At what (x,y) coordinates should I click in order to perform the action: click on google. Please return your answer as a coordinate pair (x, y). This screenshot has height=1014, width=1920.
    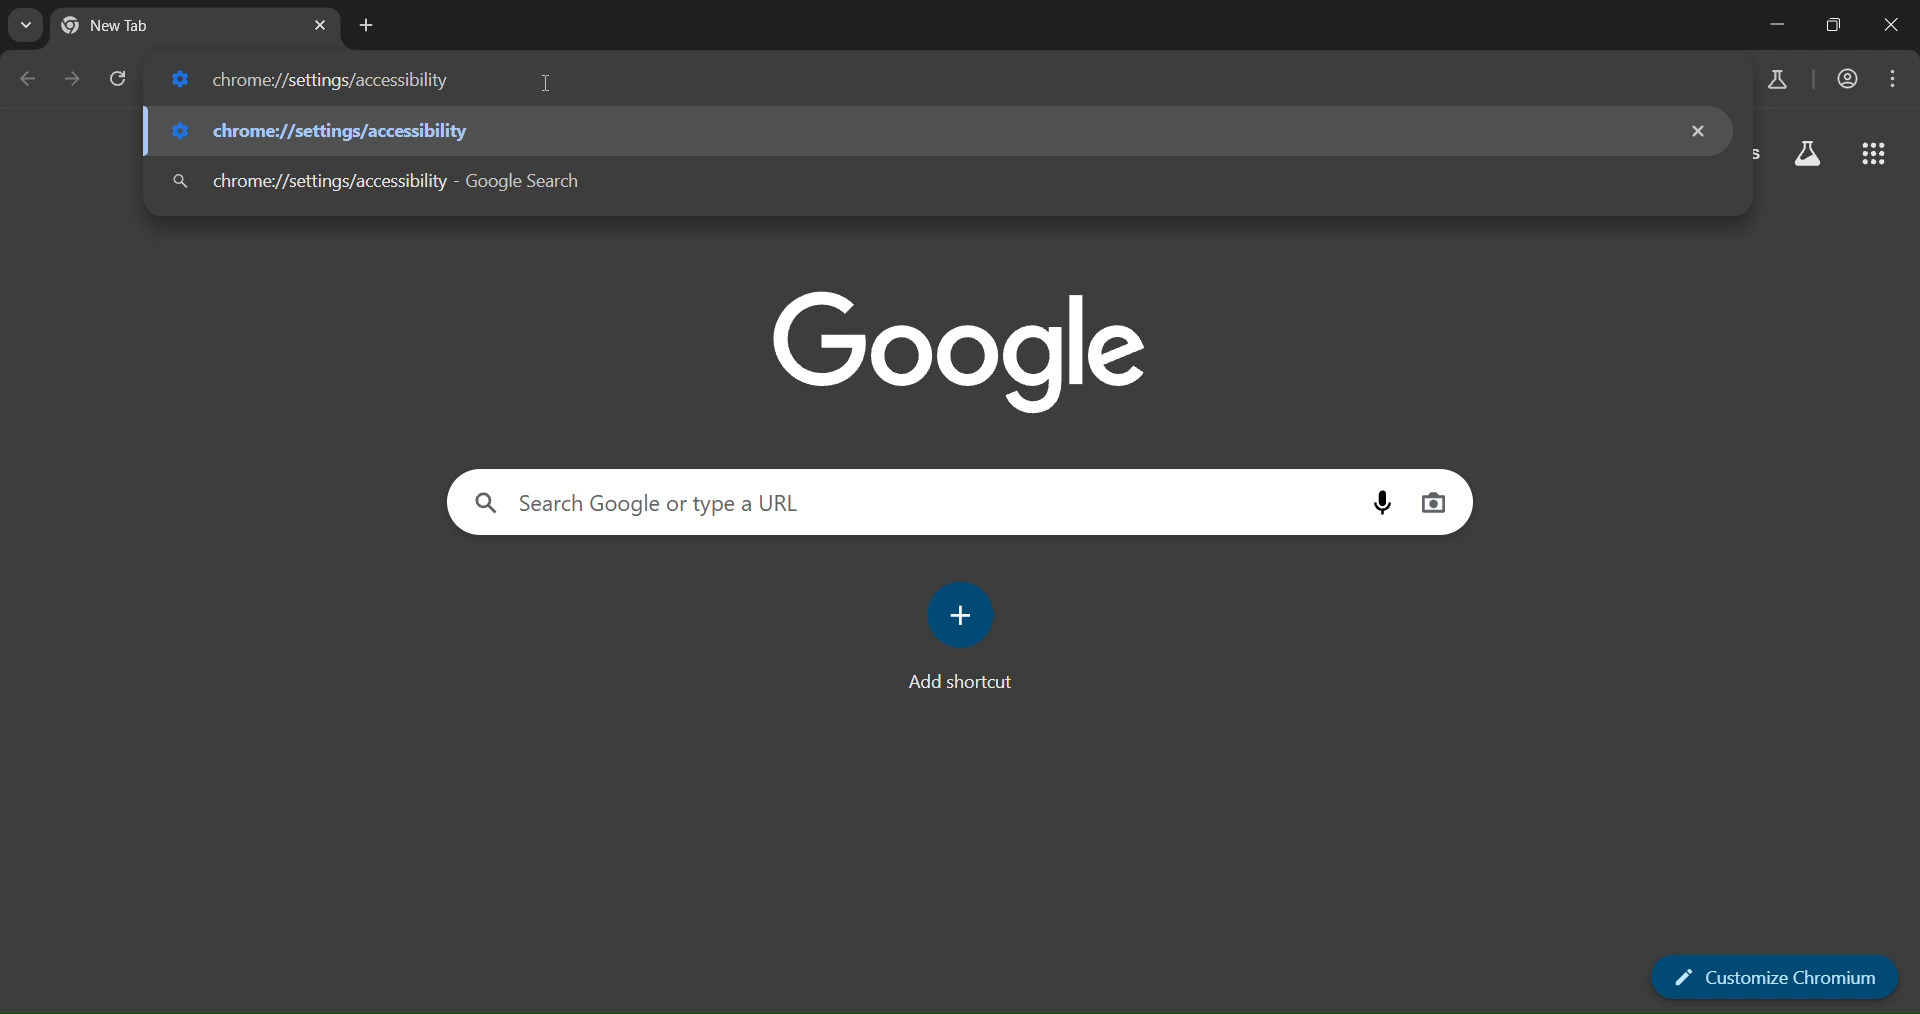
    Looking at the image, I should click on (958, 352).